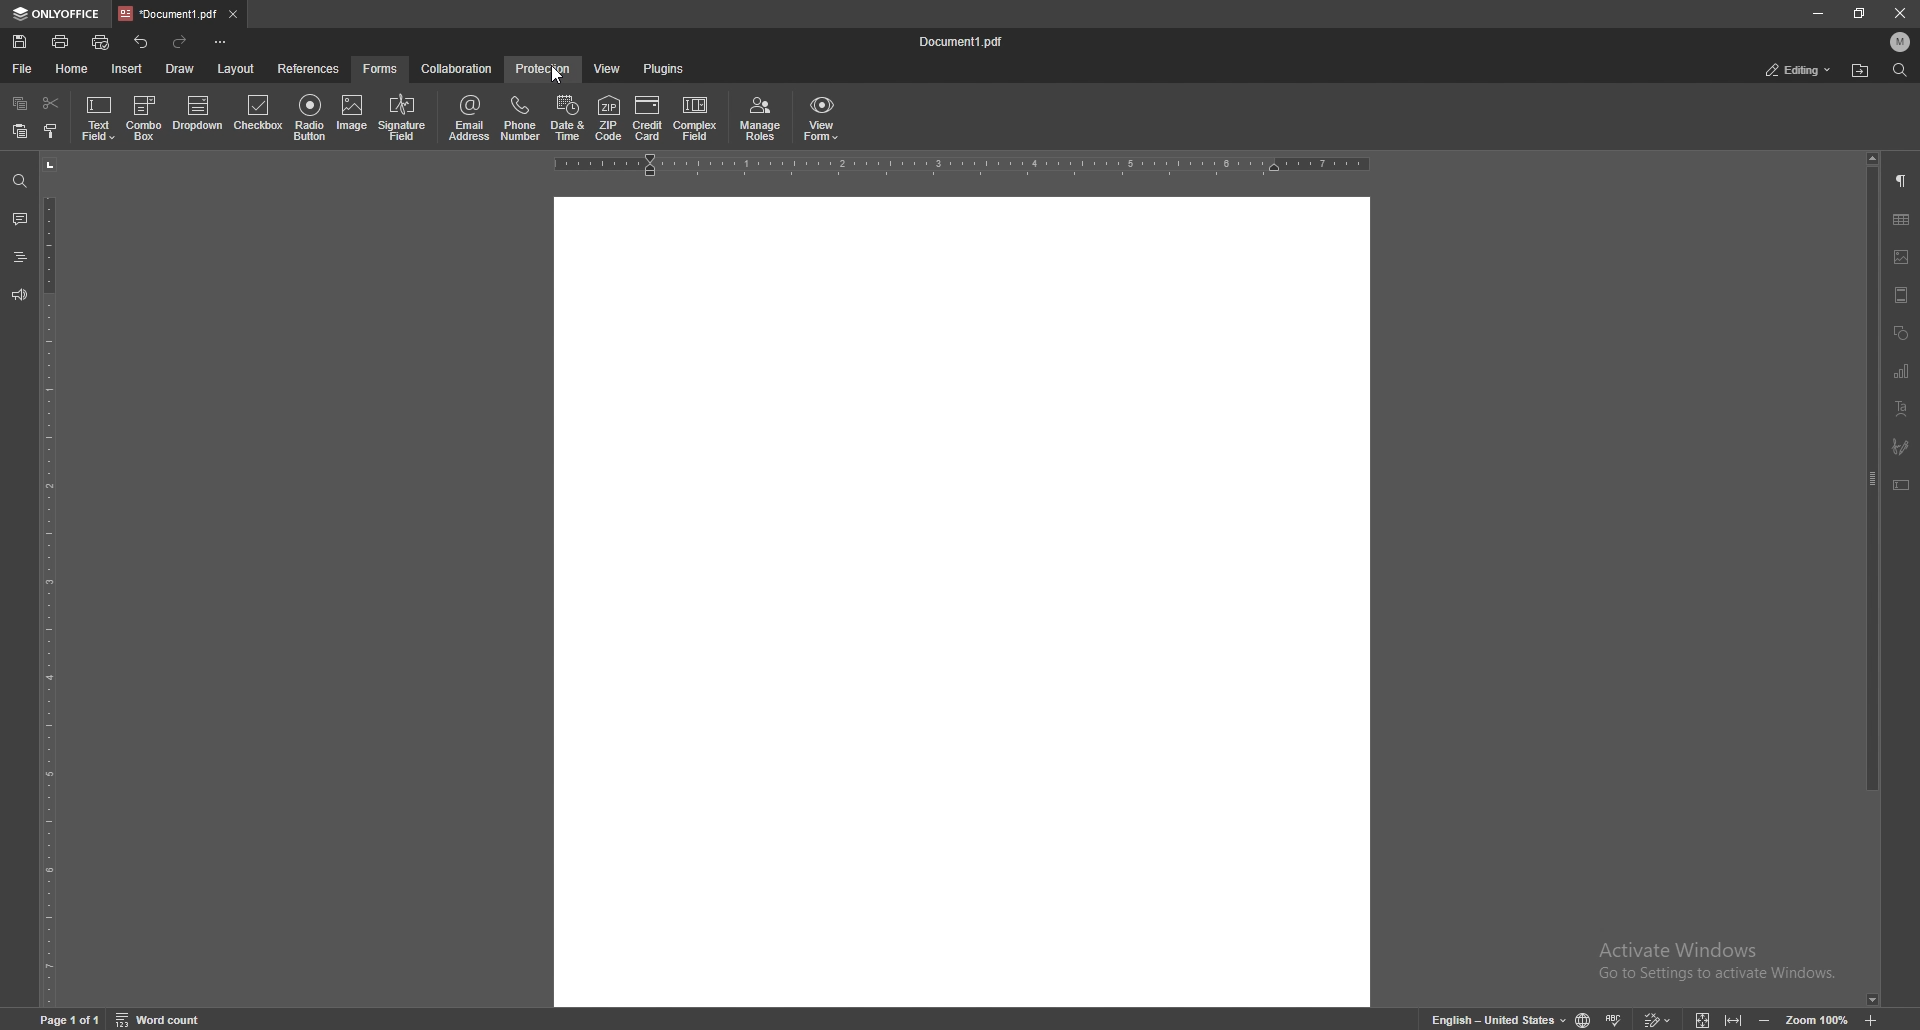  What do you see at coordinates (167, 13) in the screenshot?
I see `tab` at bounding box center [167, 13].